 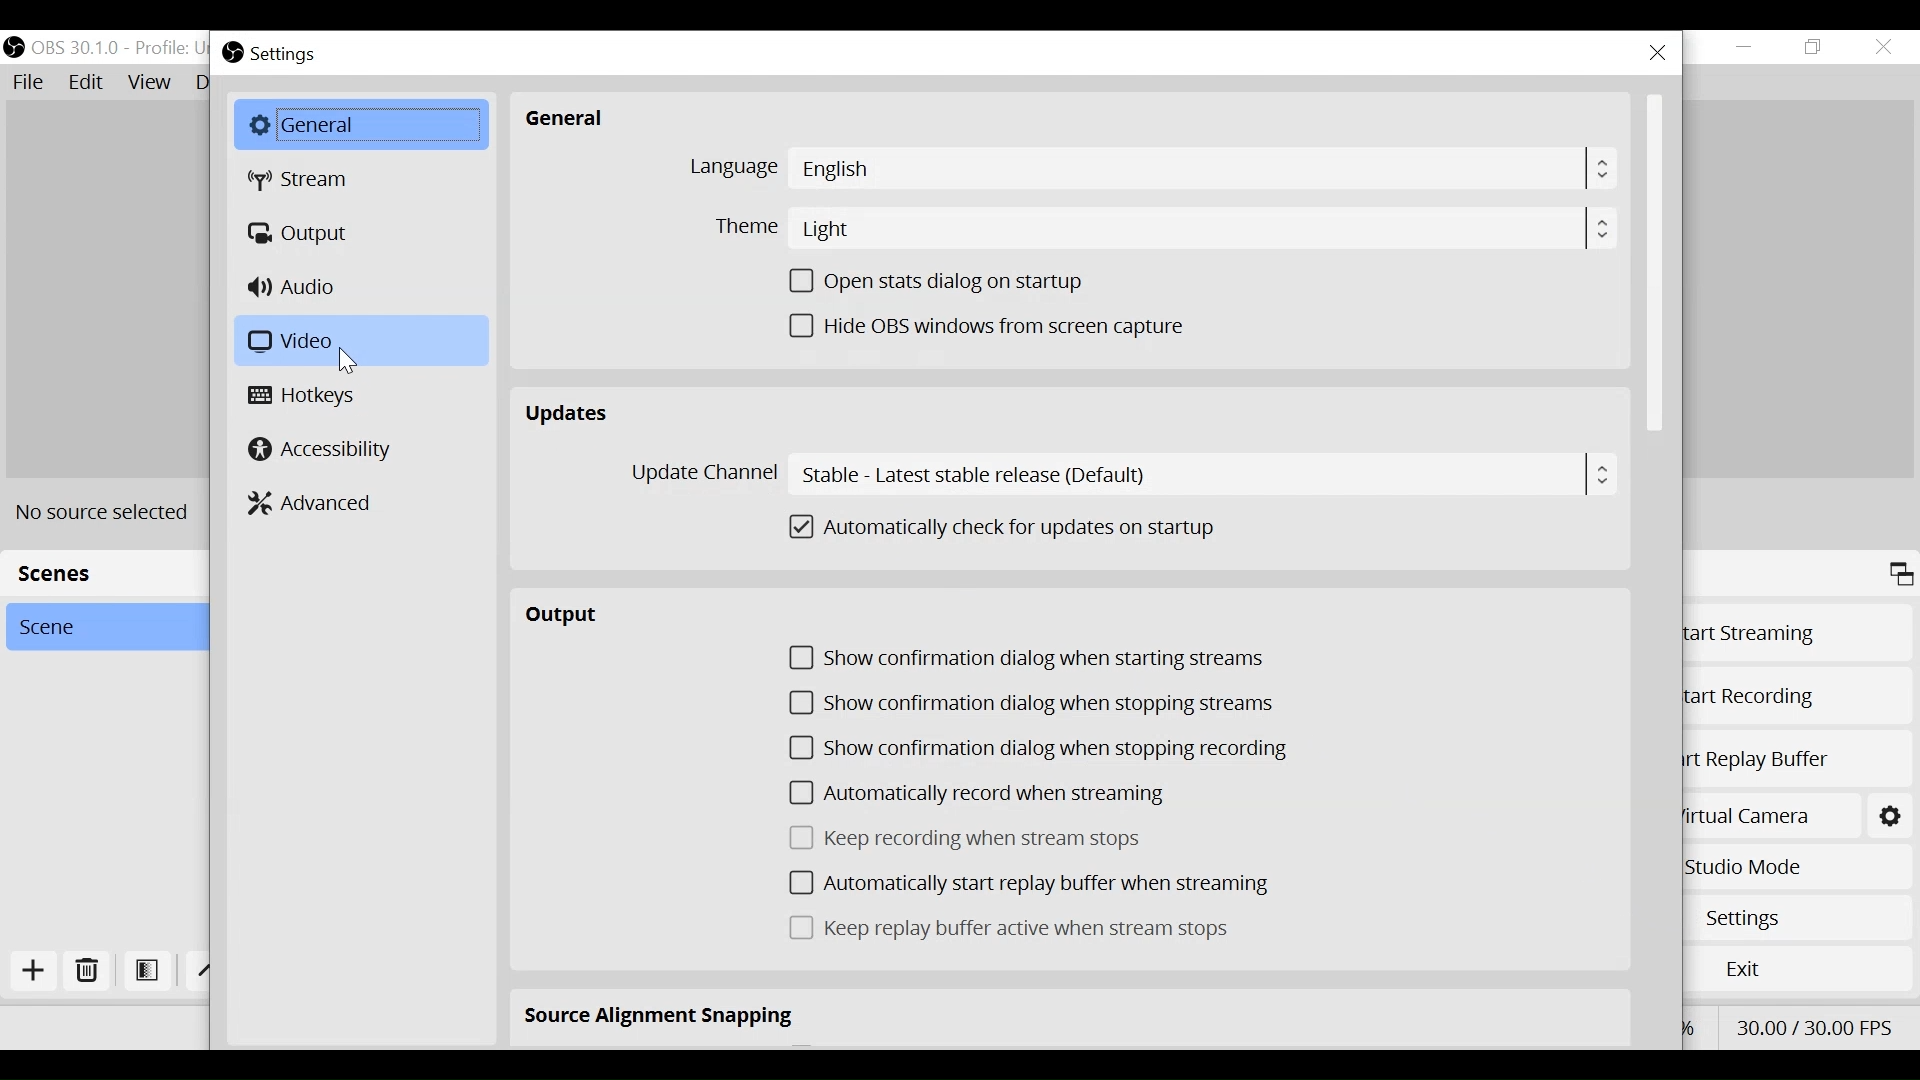 I want to click on (un)check Automatically check for updates on startup, so click(x=1004, y=528).